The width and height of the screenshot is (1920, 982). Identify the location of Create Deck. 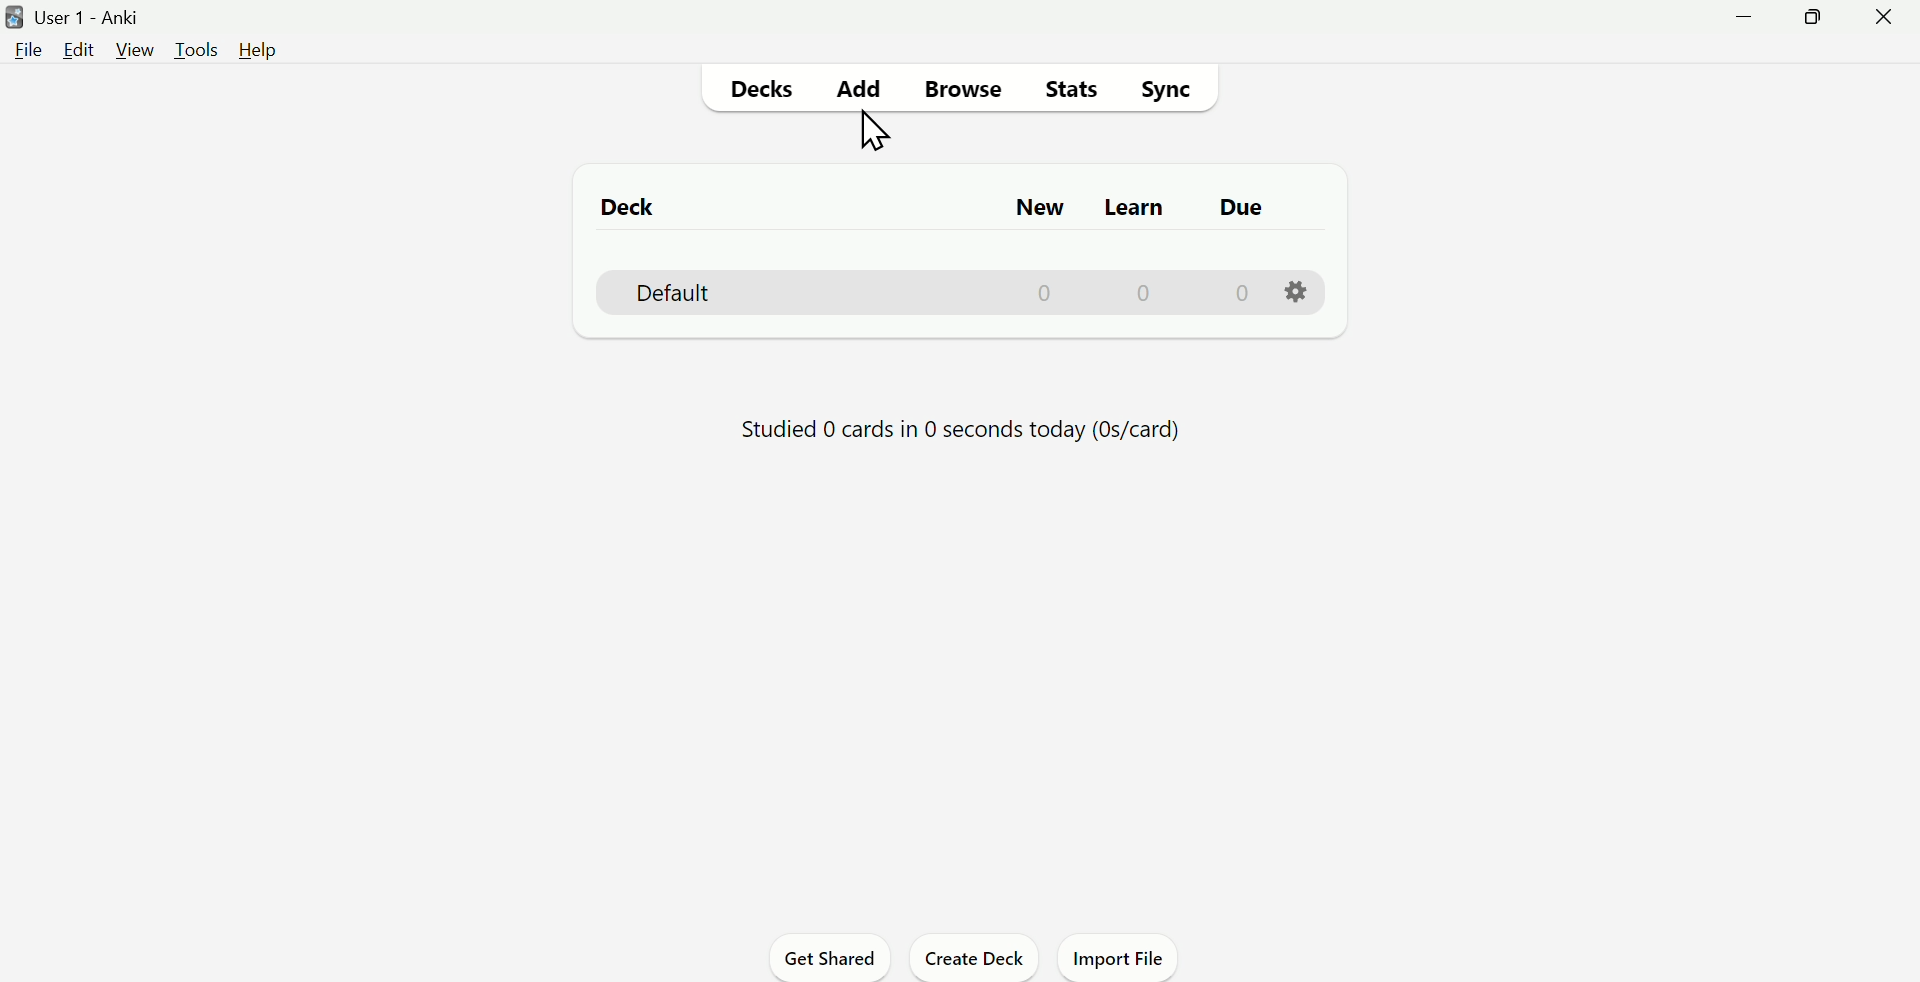
(973, 959).